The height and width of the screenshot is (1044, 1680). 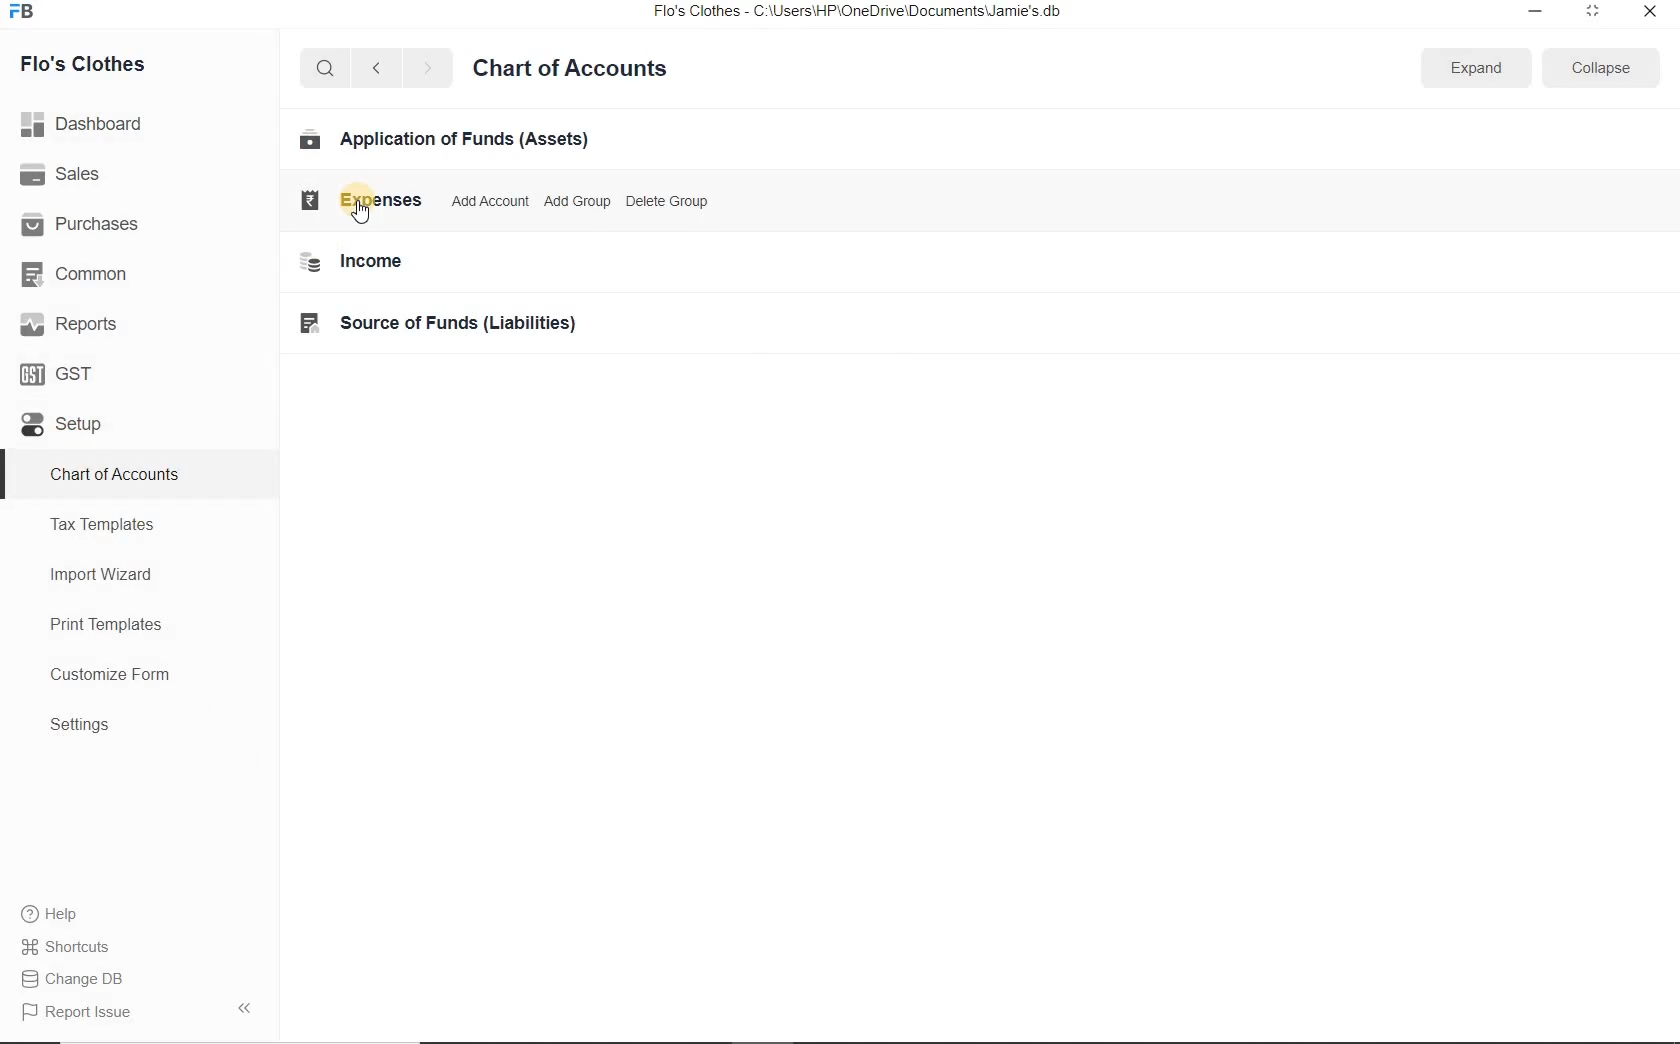 I want to click on Tax Templates, so click(x=103, y=524).